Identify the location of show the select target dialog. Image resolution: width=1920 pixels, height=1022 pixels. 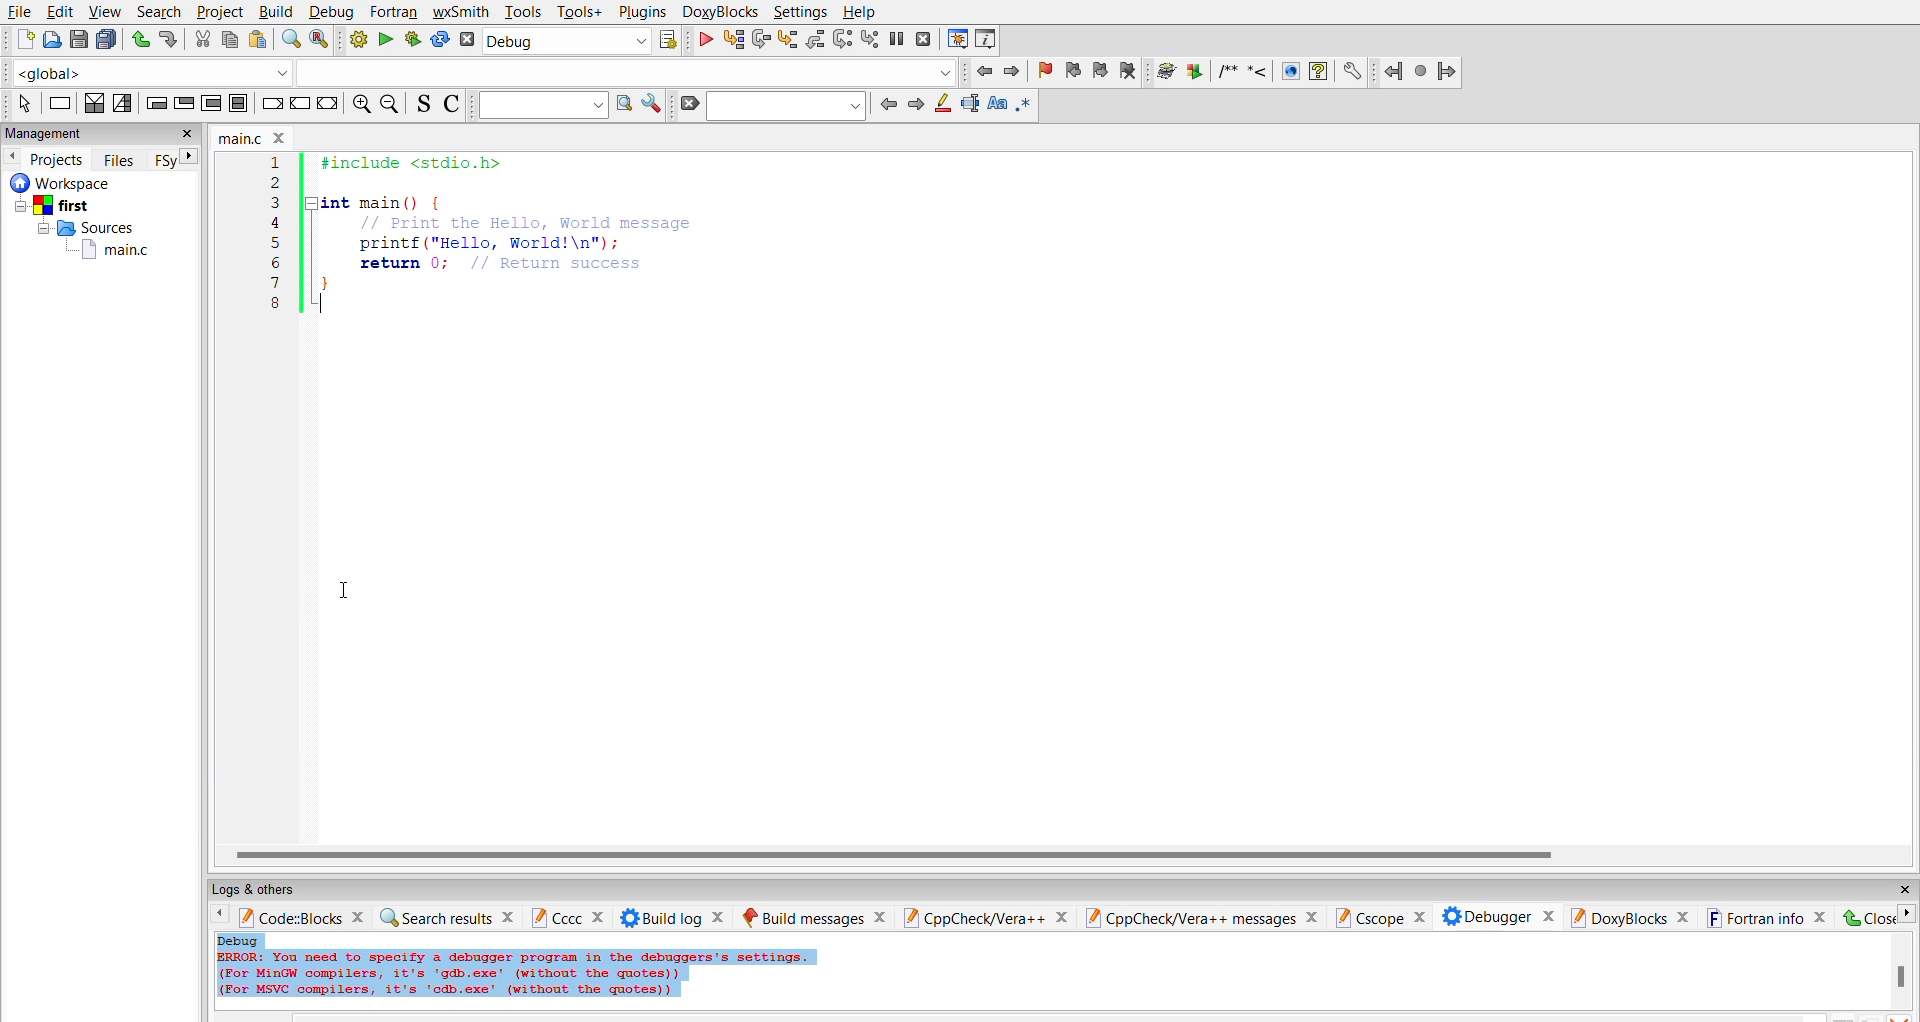
(674, 40).